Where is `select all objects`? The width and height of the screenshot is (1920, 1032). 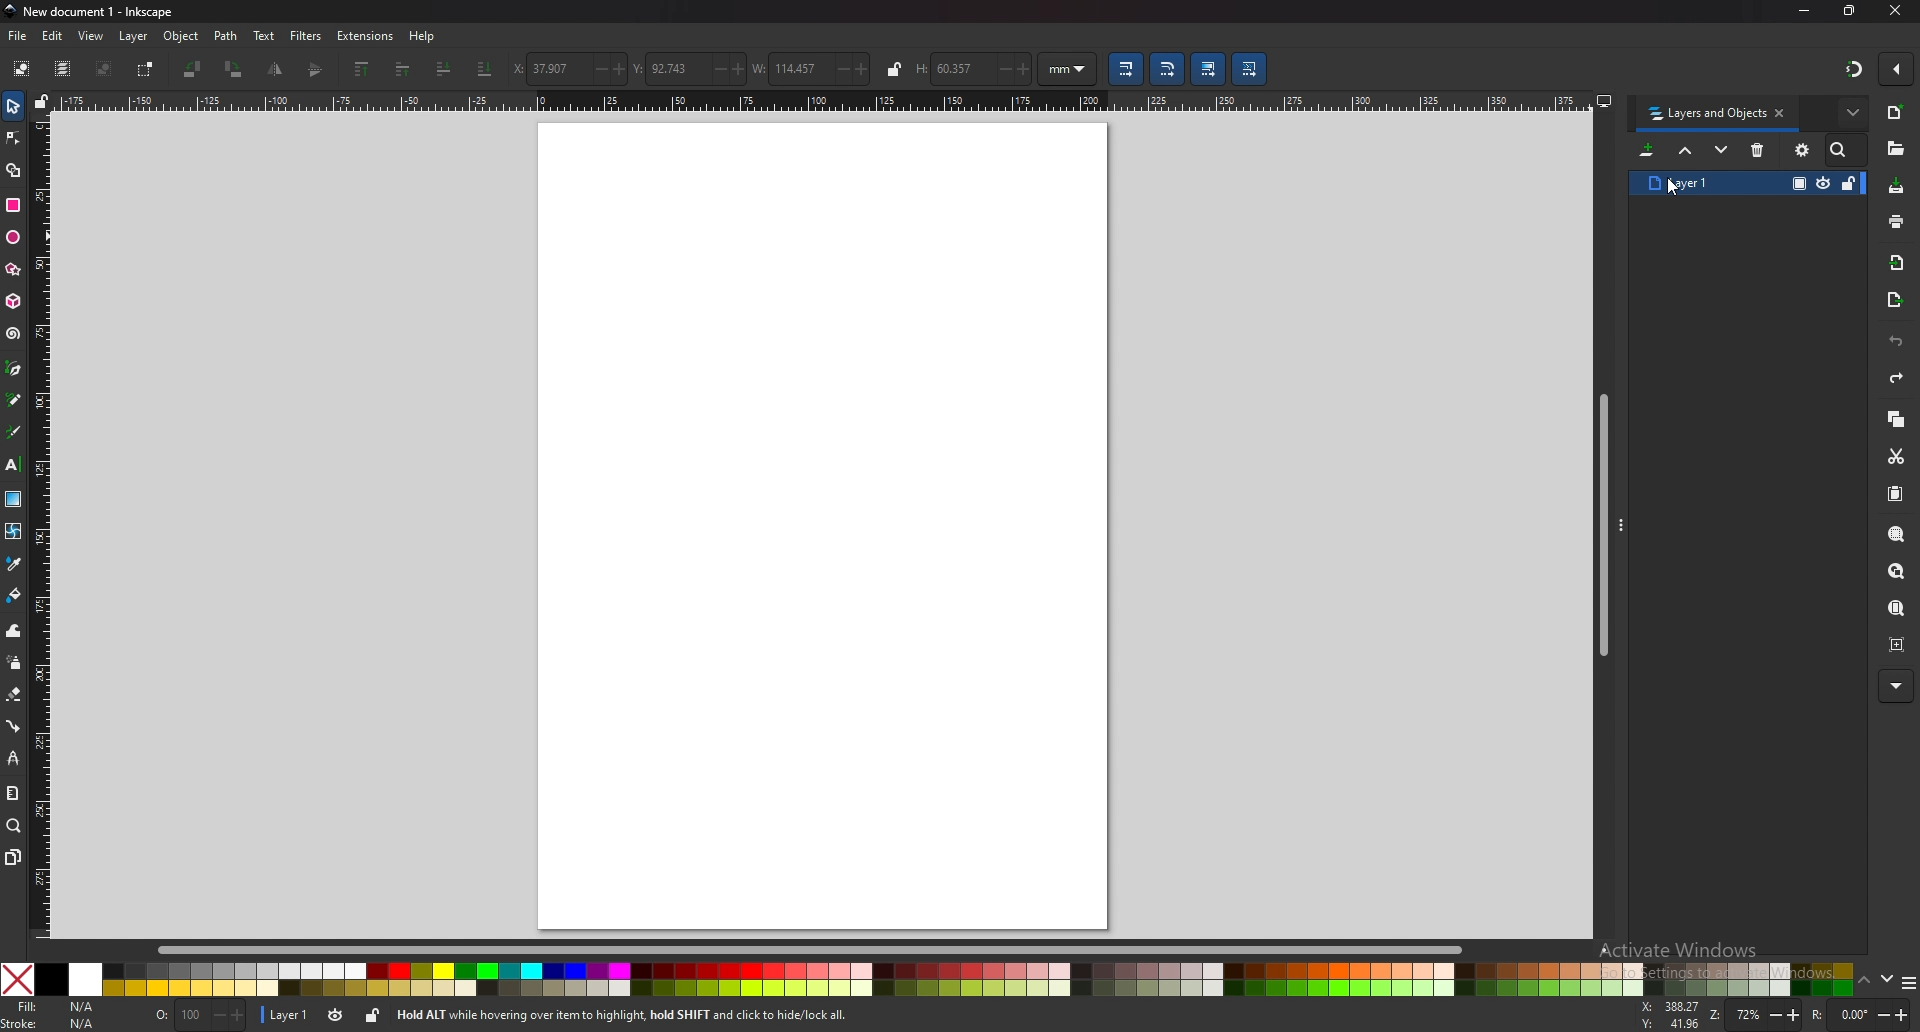
select all objects is located at coordinates (22, 67).